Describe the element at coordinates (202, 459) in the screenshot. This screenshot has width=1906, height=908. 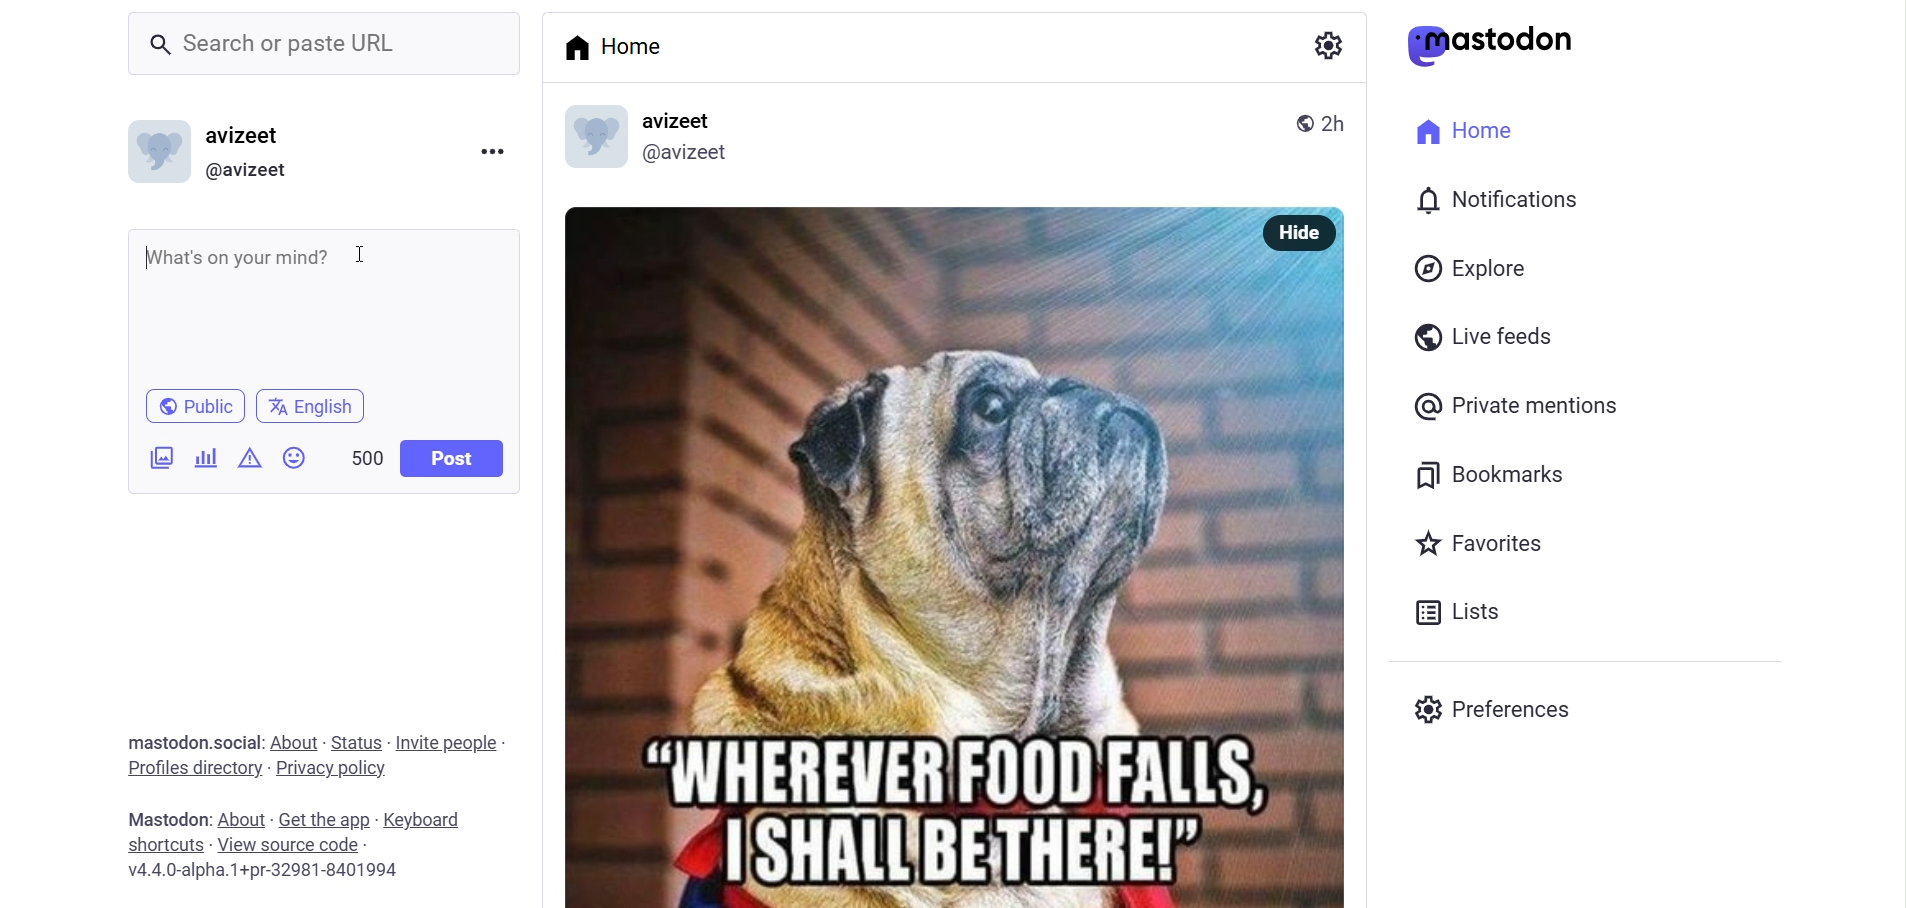
I see `poll` at that location.